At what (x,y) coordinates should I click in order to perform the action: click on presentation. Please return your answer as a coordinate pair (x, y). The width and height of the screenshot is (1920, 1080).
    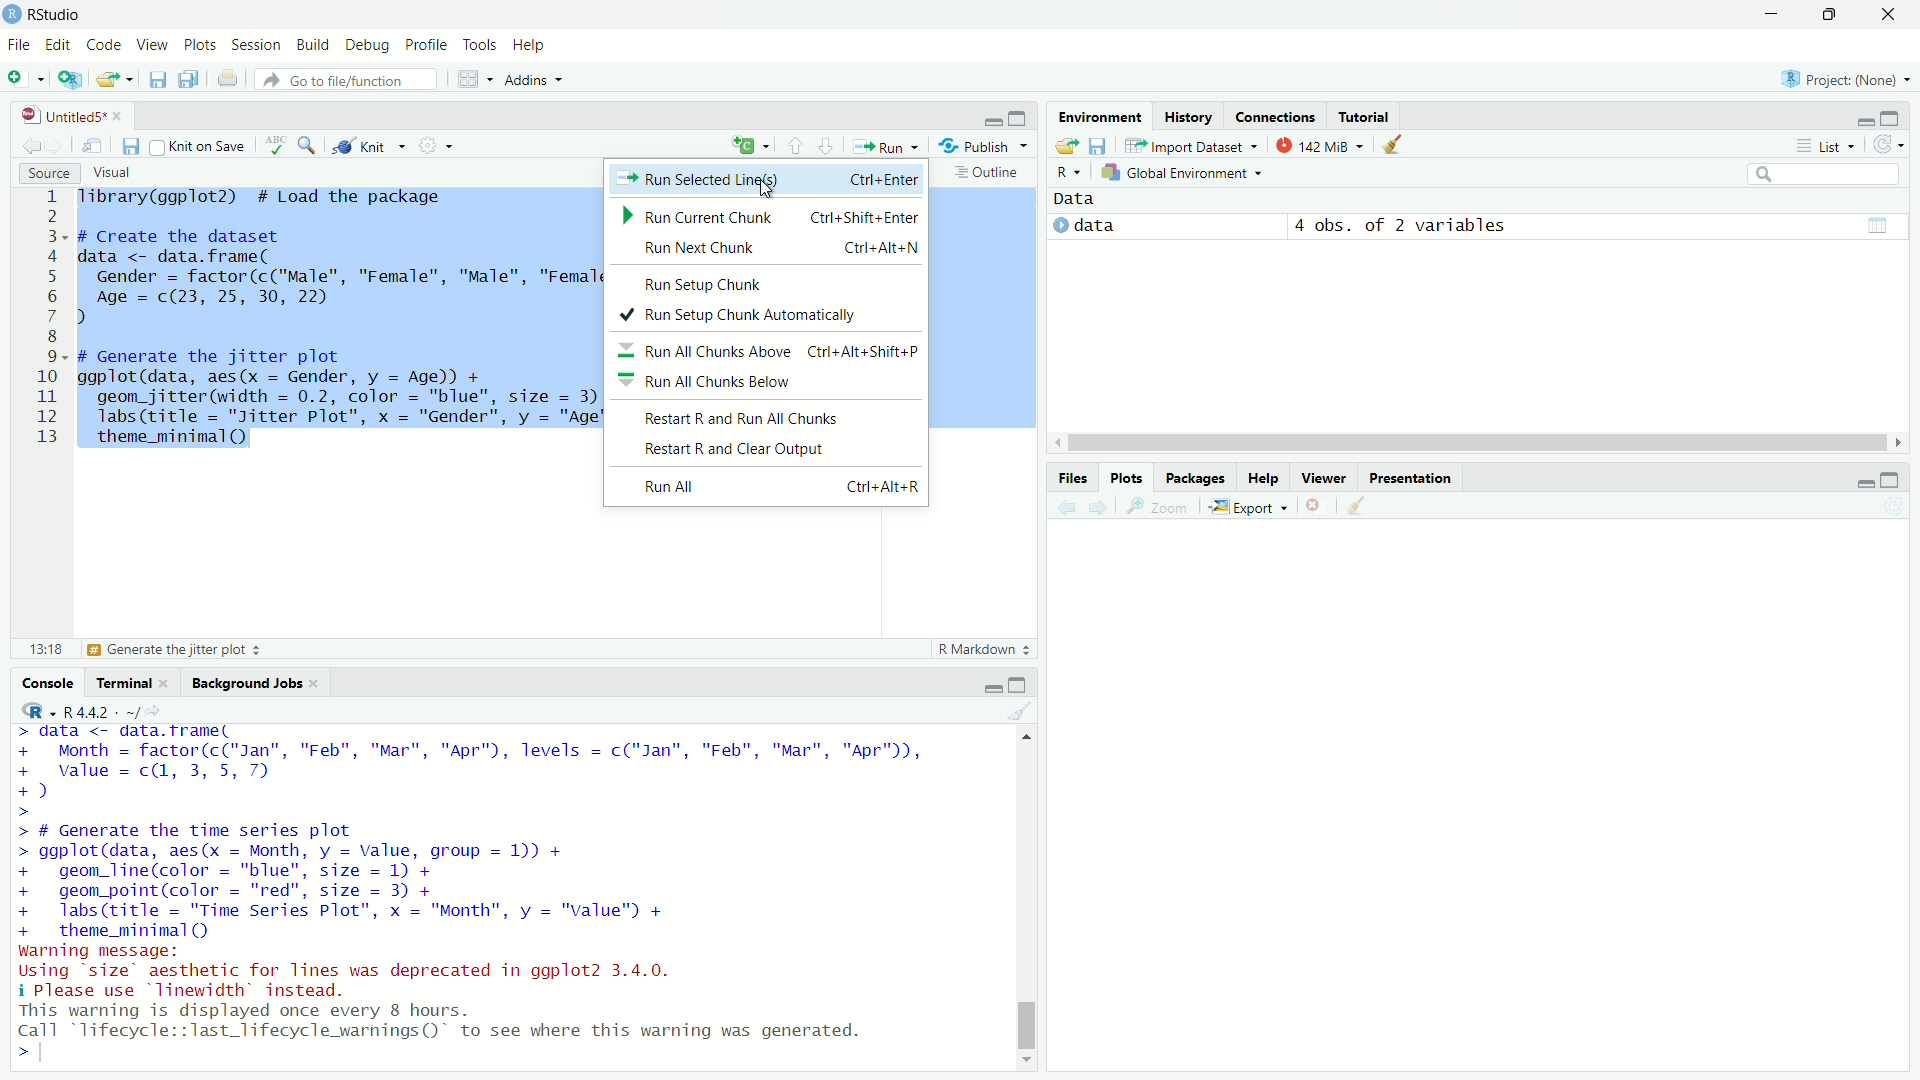
    Looking at the image, I should click on (1410, 478).